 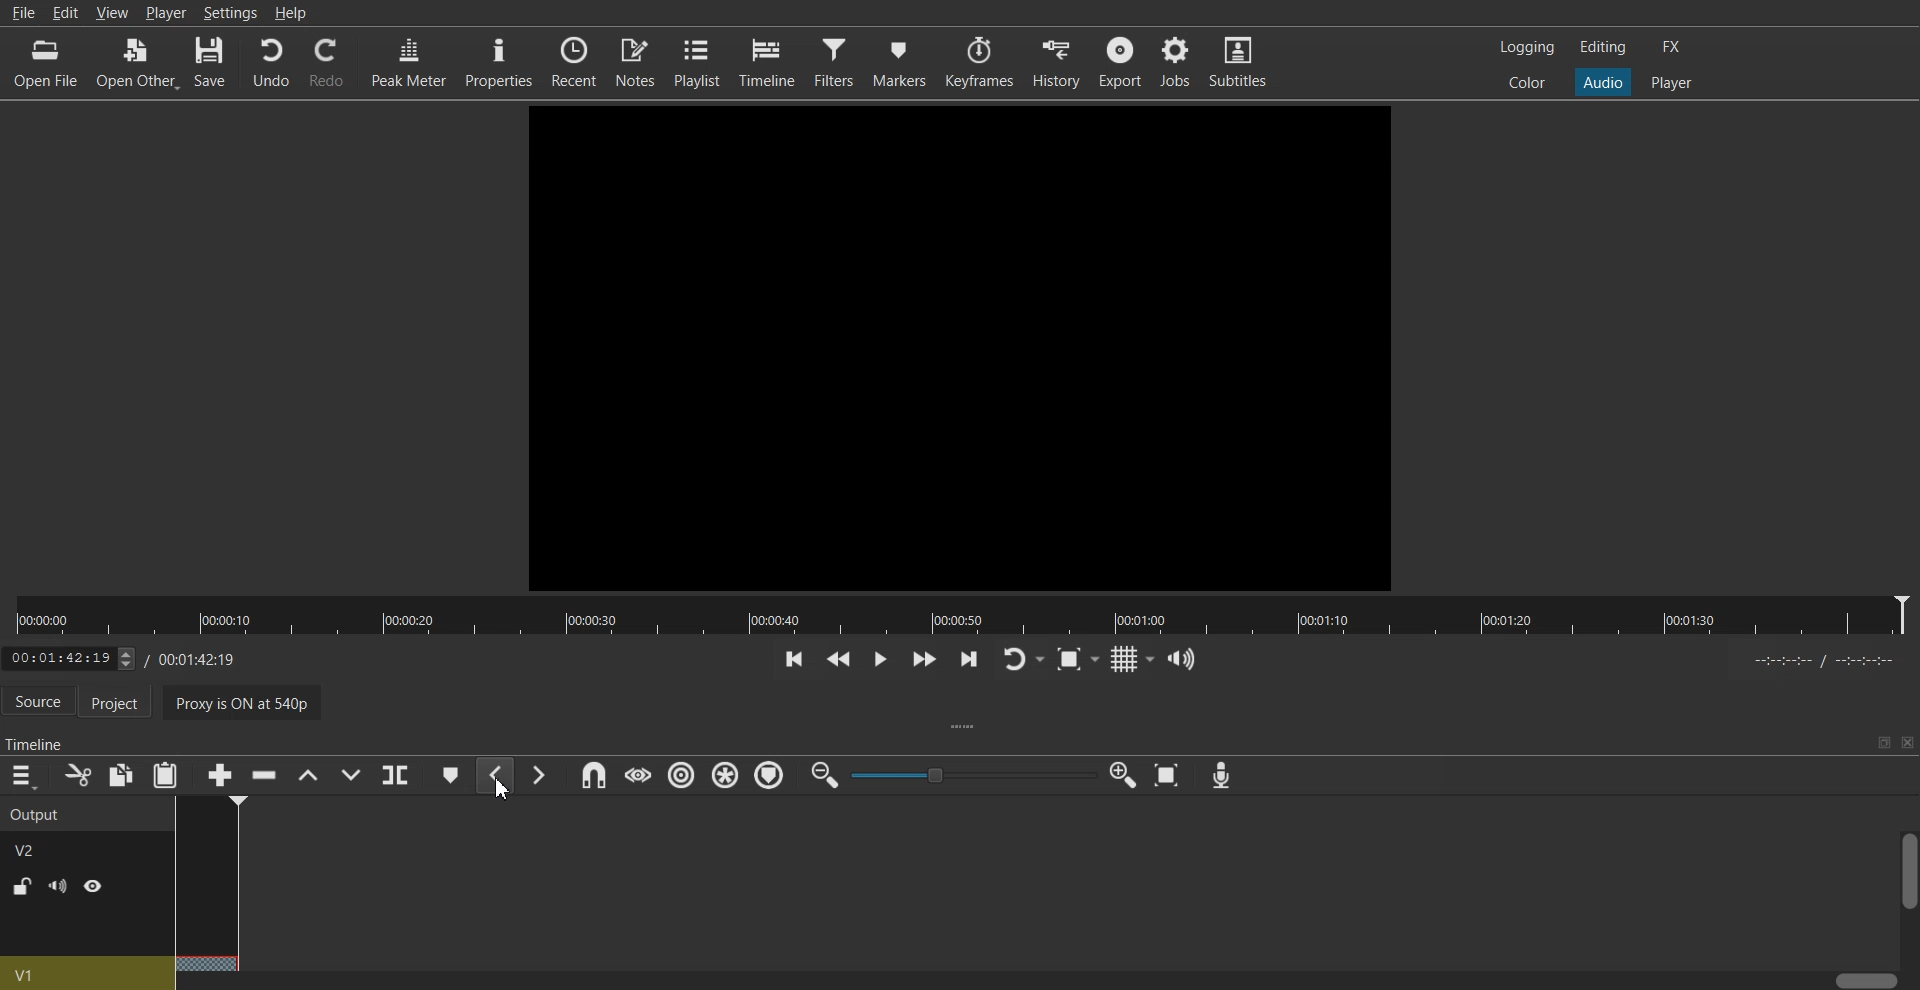 What do you see at coordinates (1037, 981) in the screenshot?
I see `Horizontal Scroll bar` at bounding box center [1037, 981].